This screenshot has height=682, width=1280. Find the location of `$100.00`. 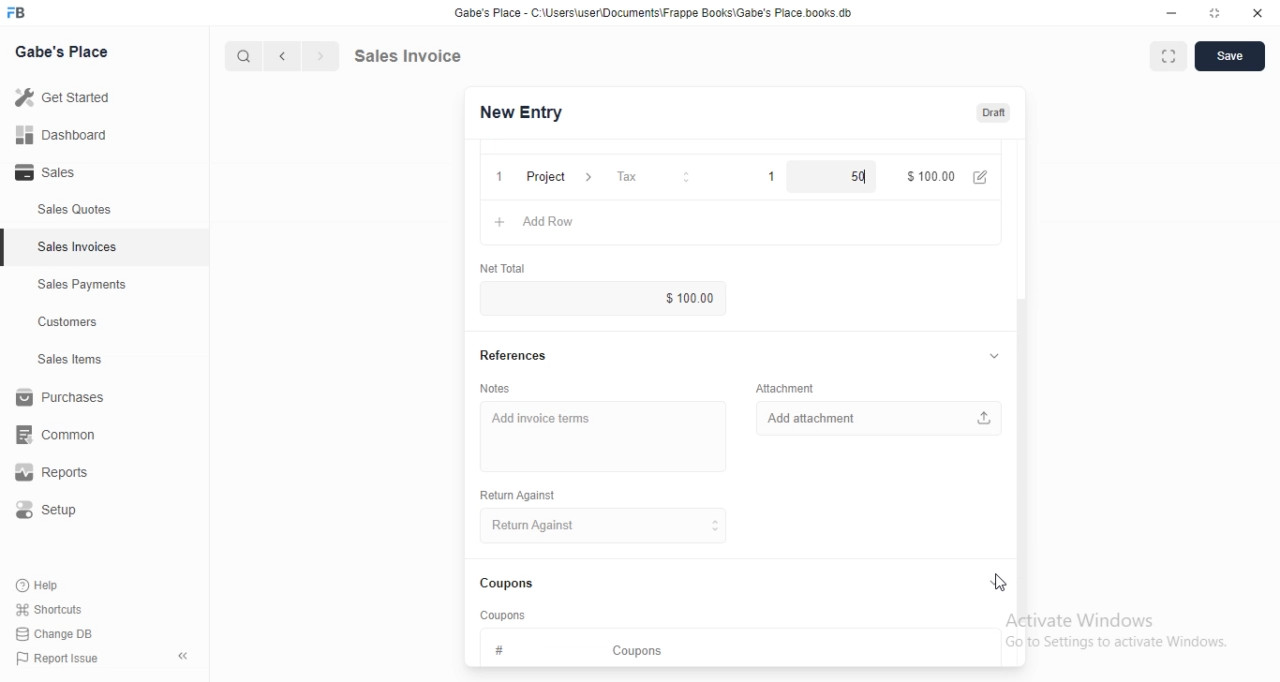

$100.00 is located at coordinates (679, 299).